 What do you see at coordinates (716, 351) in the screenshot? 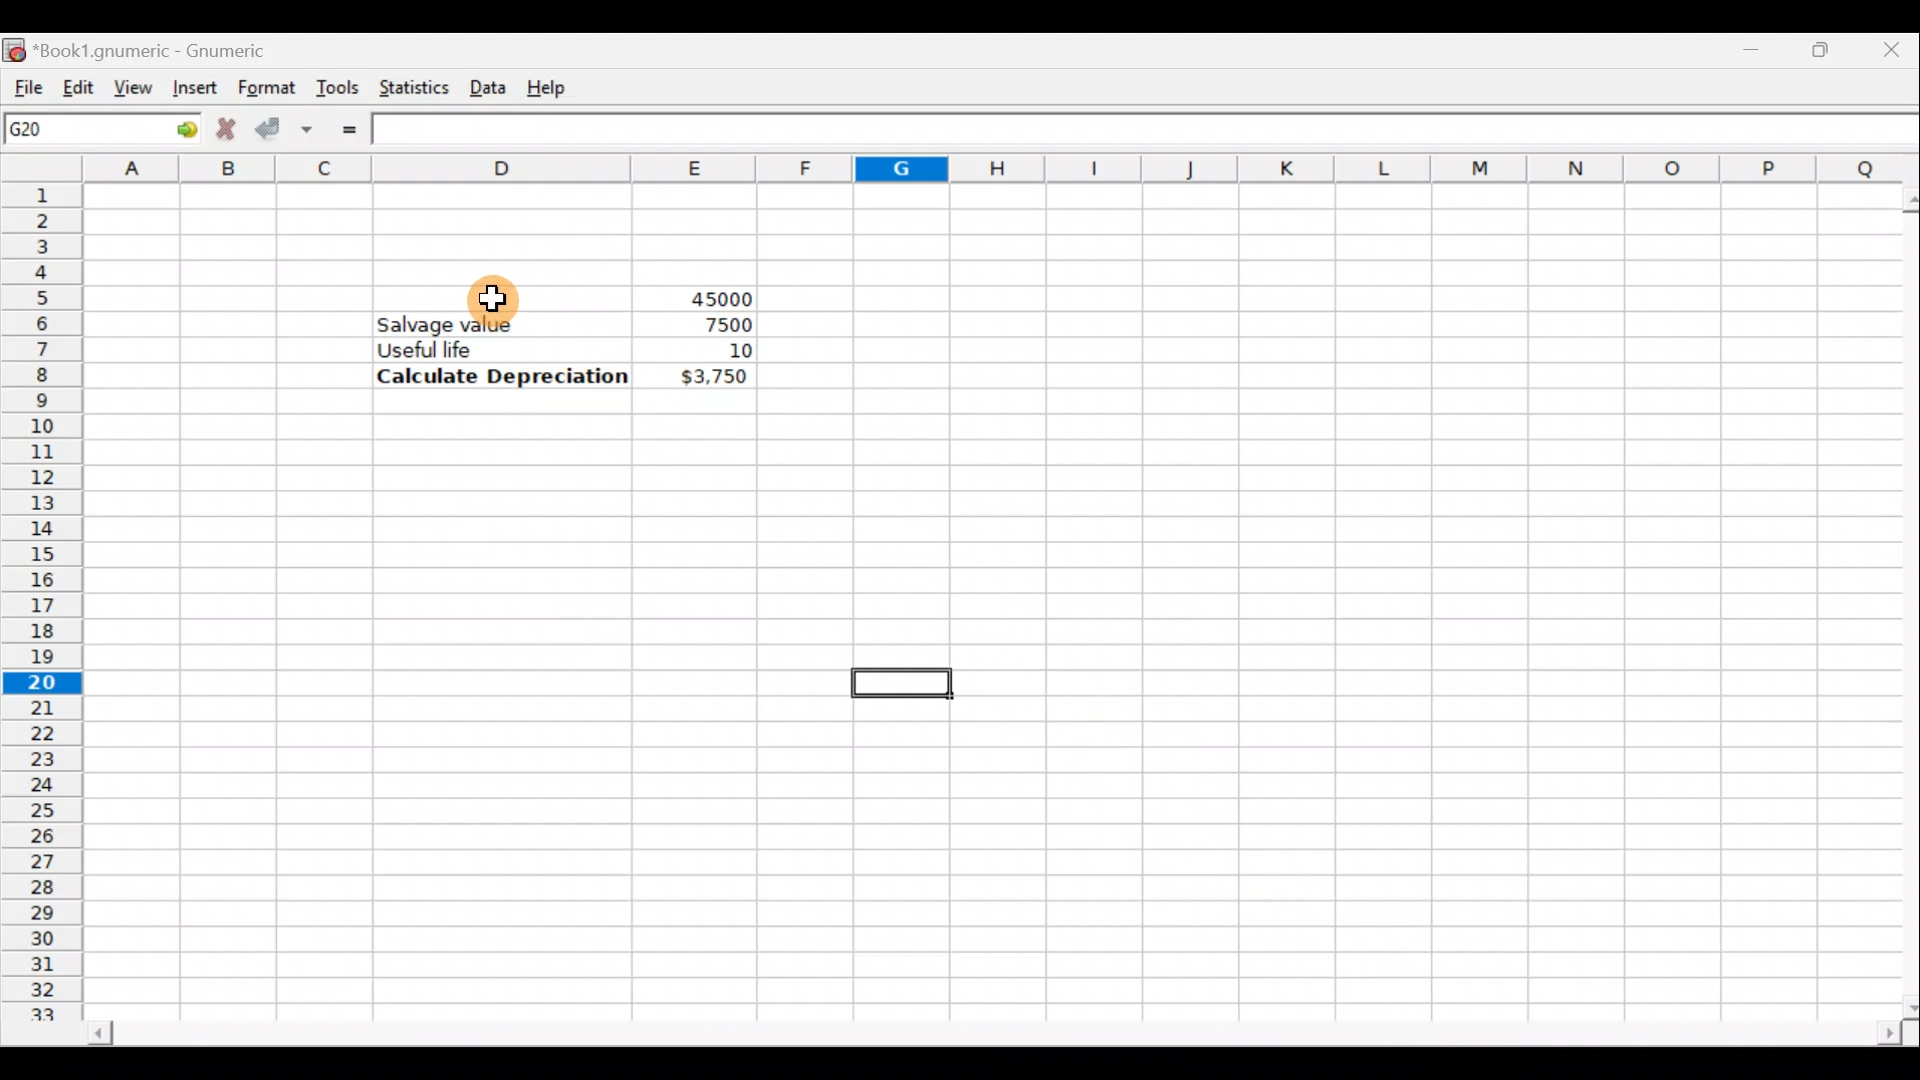
I see `10` at bounding box center [716, 351].